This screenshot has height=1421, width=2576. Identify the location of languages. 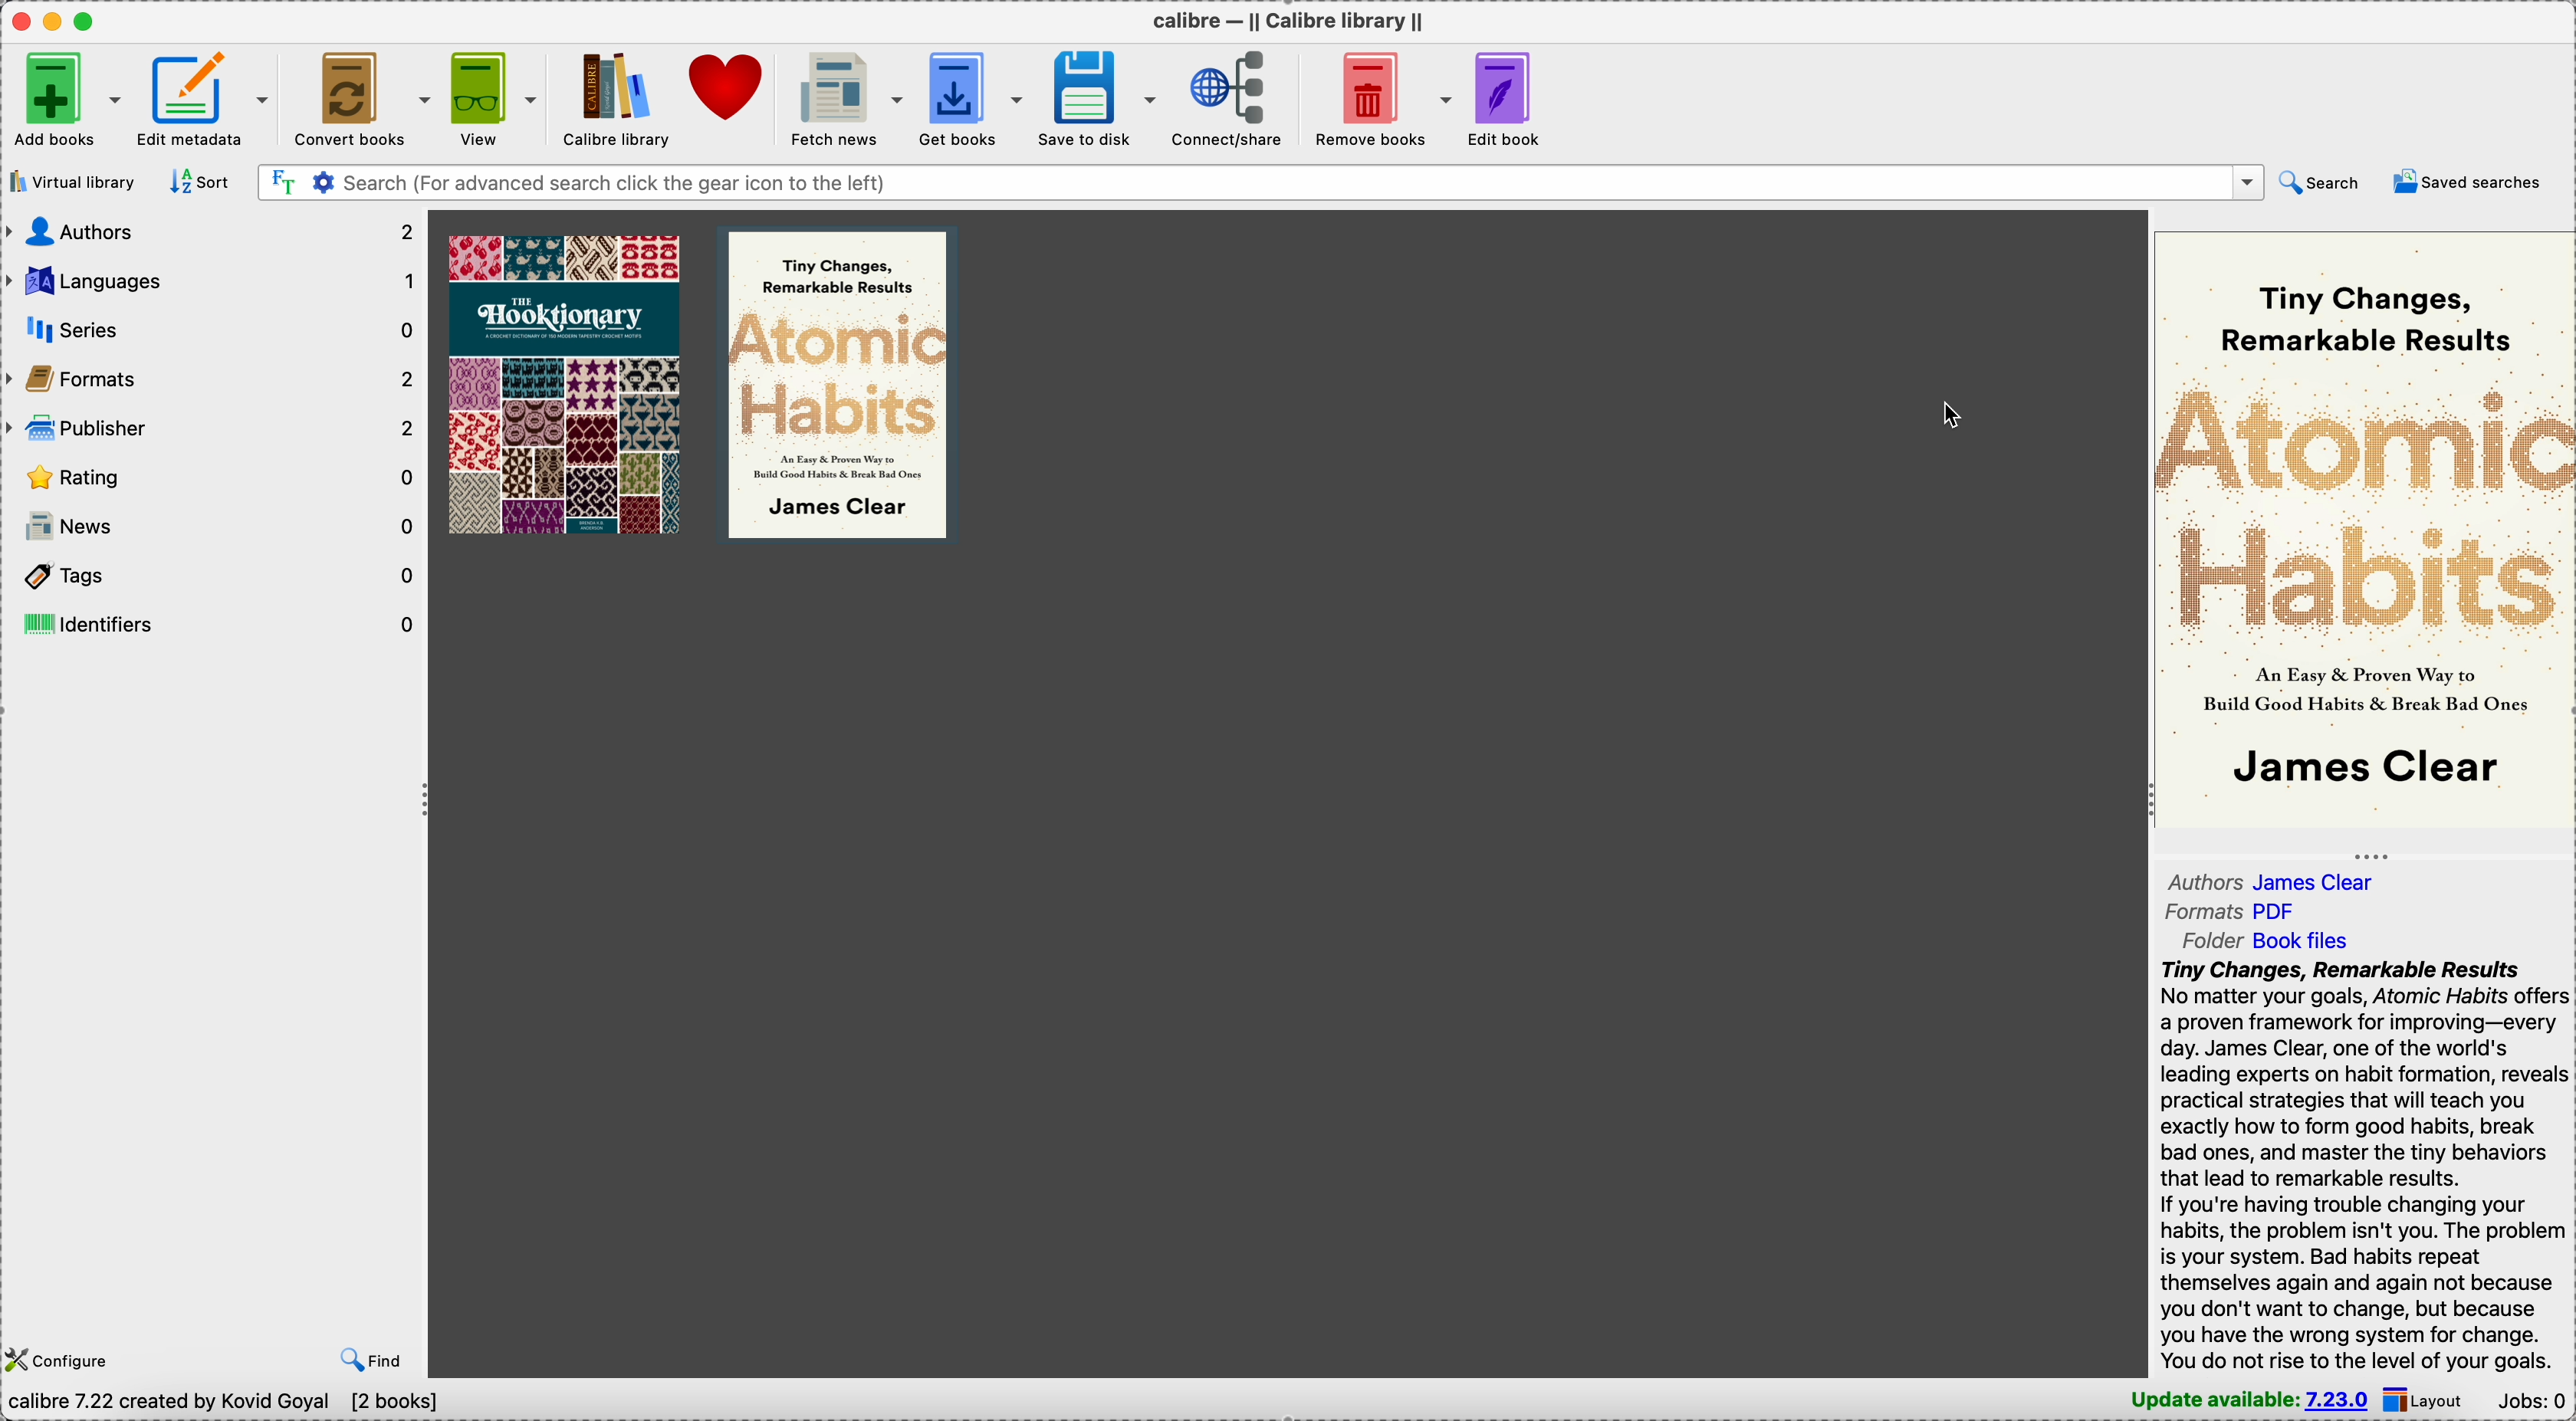
(213, 282).